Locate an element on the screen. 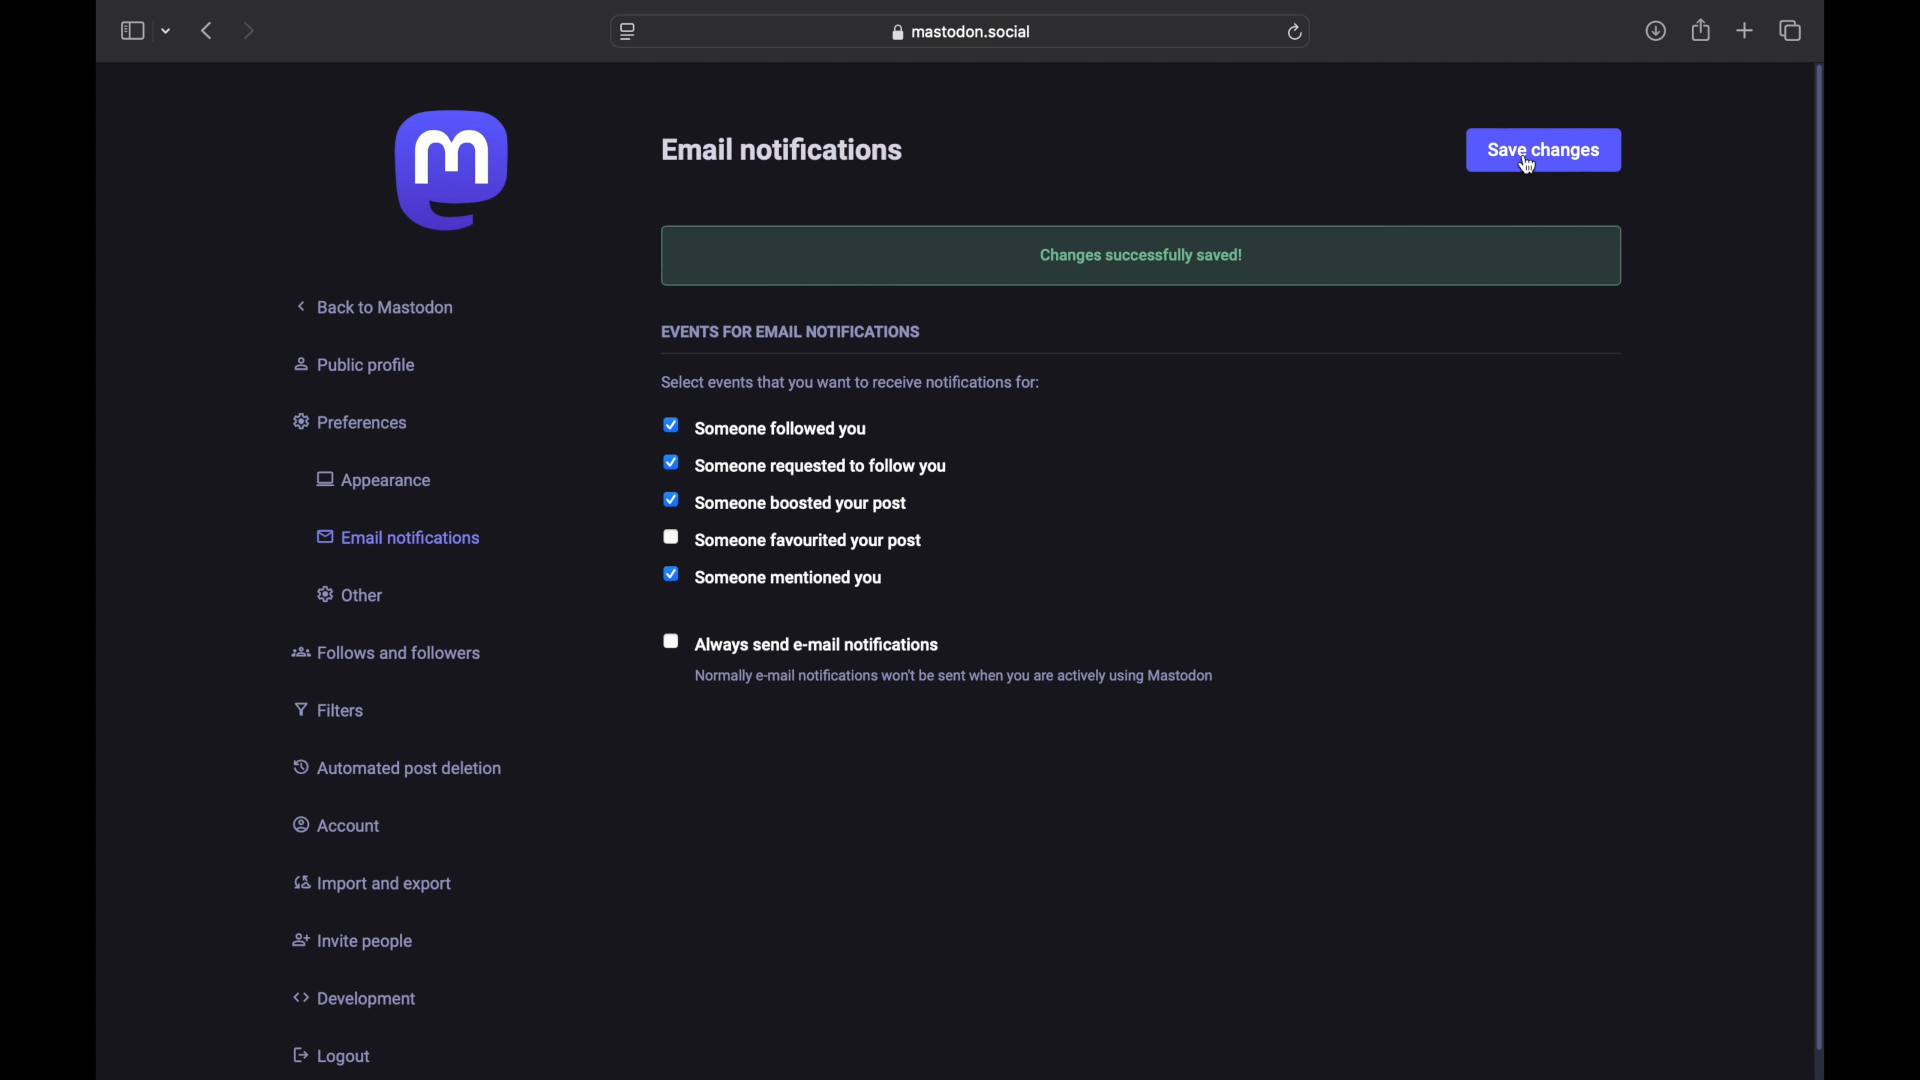 The height and width of the screenshot is (1080, 1920). follows and followers is located at coordinates (386, 652).